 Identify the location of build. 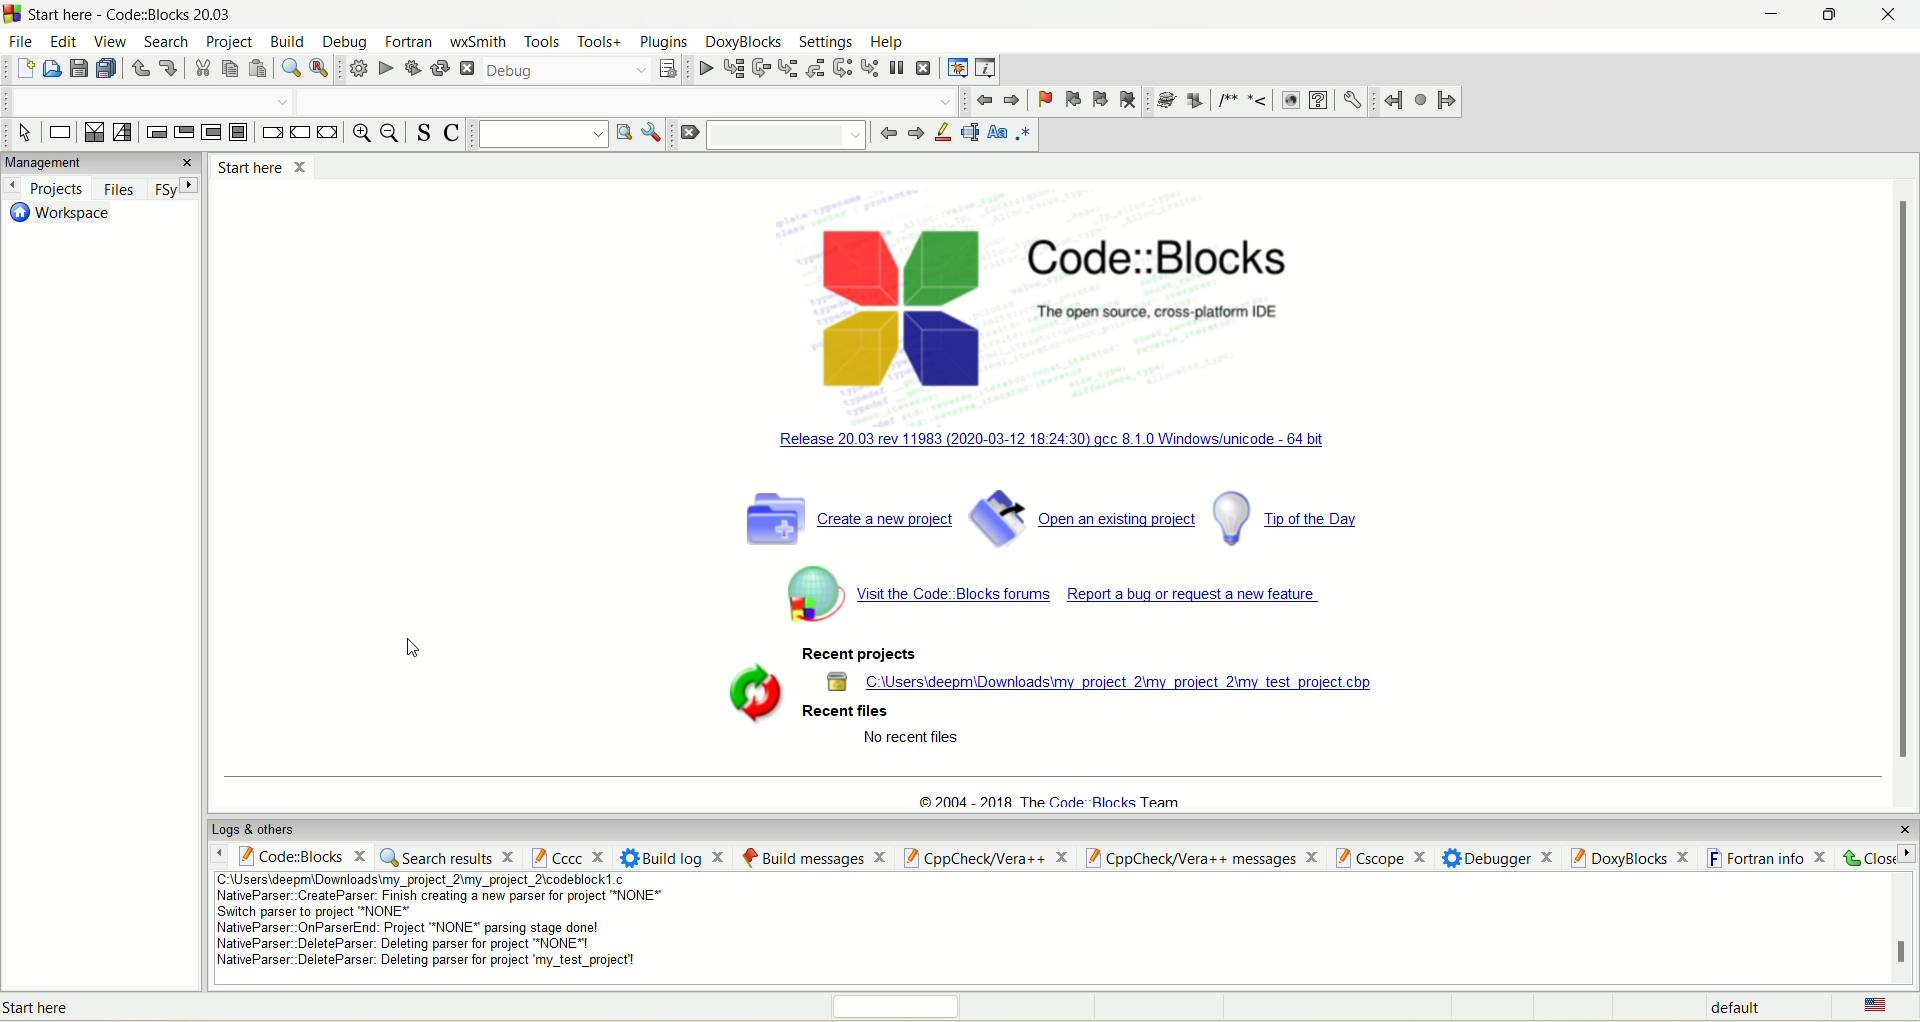
(293, 42).